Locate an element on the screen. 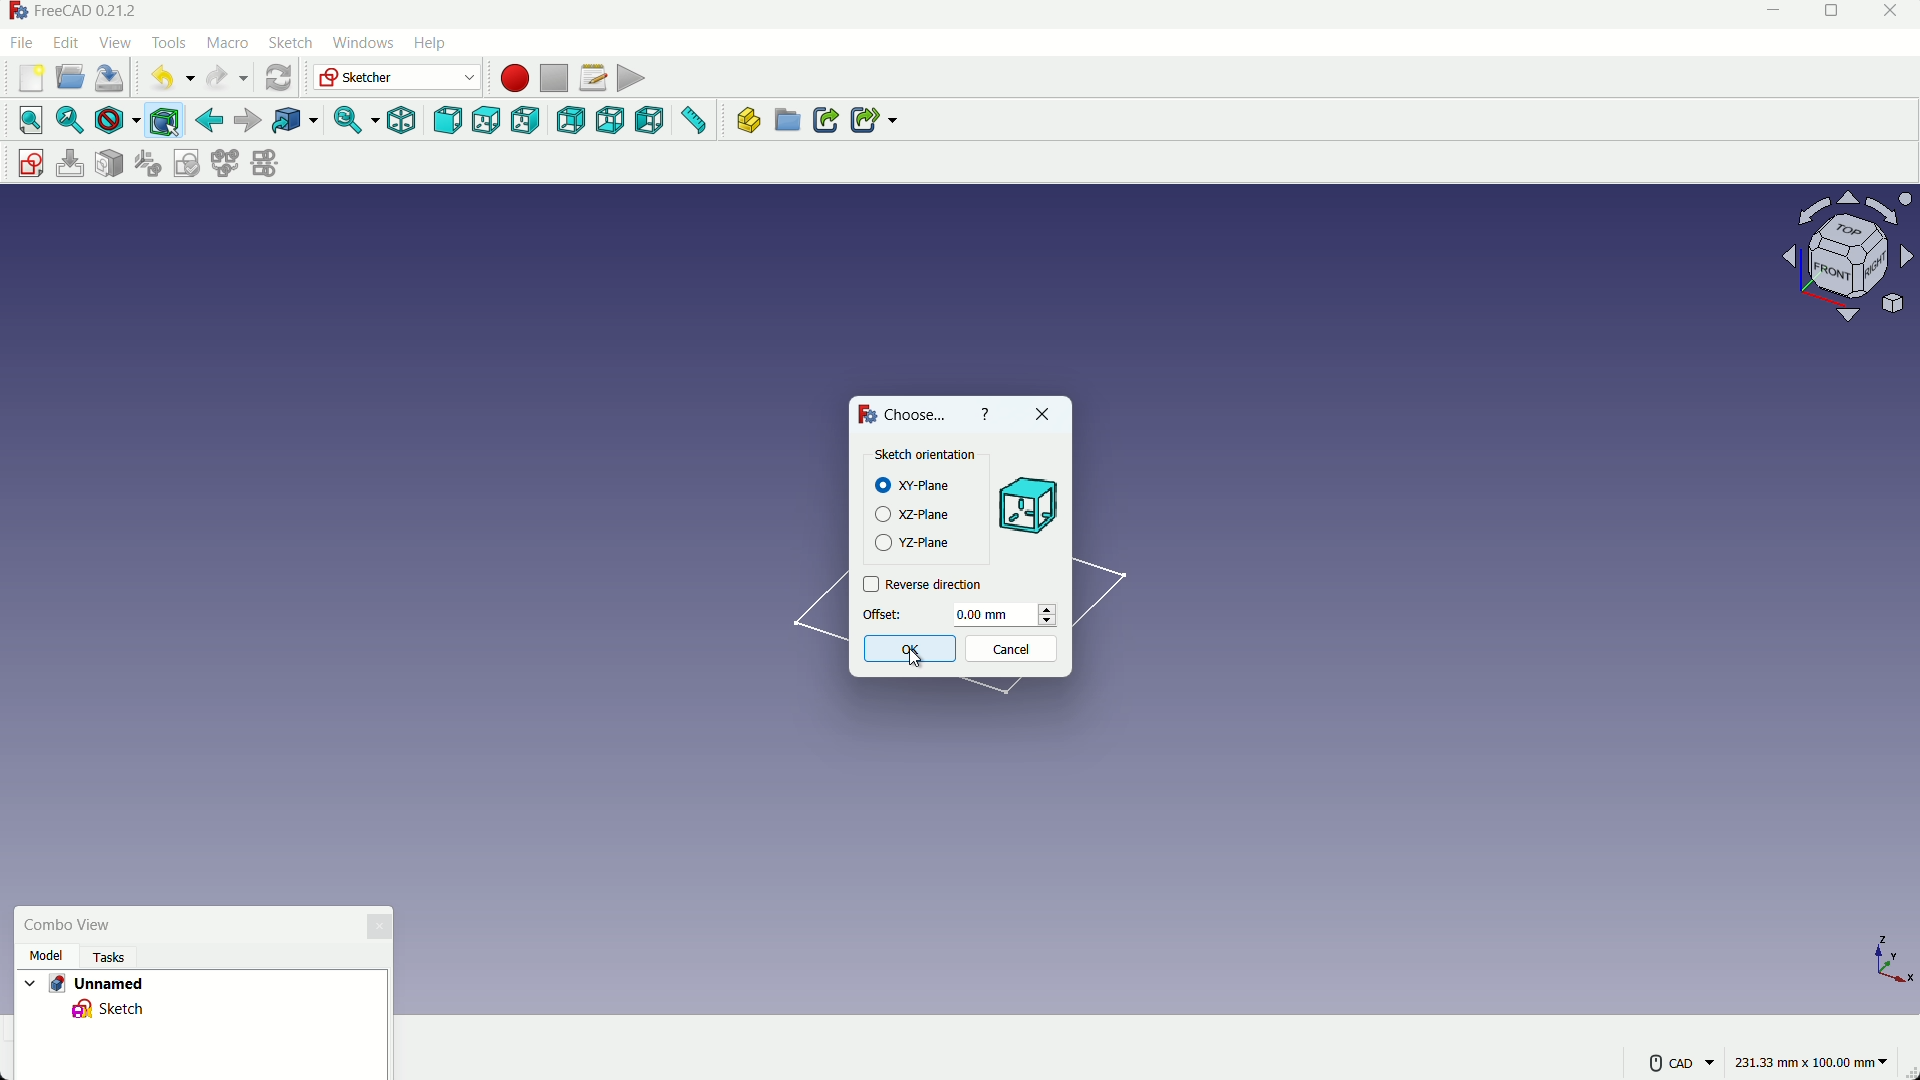  bottom view is located at coordinates (609, 120).